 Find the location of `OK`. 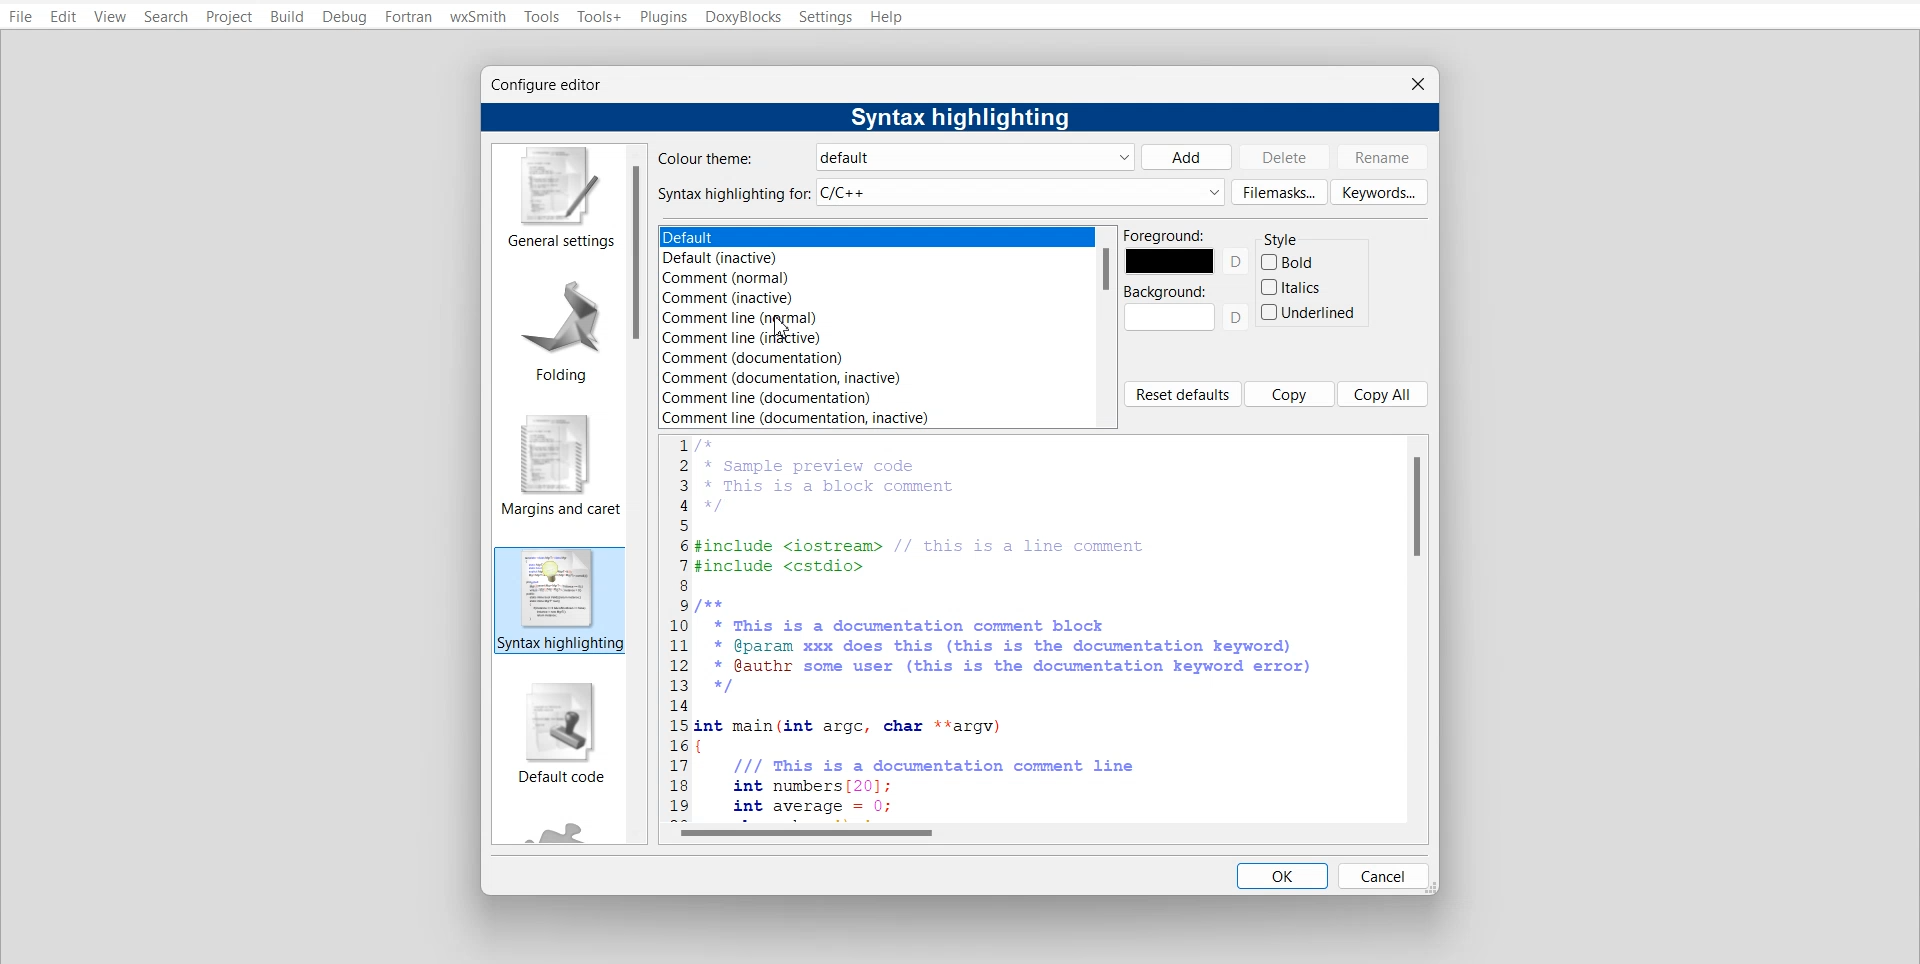

OK is located at coordinates (1282, 876).